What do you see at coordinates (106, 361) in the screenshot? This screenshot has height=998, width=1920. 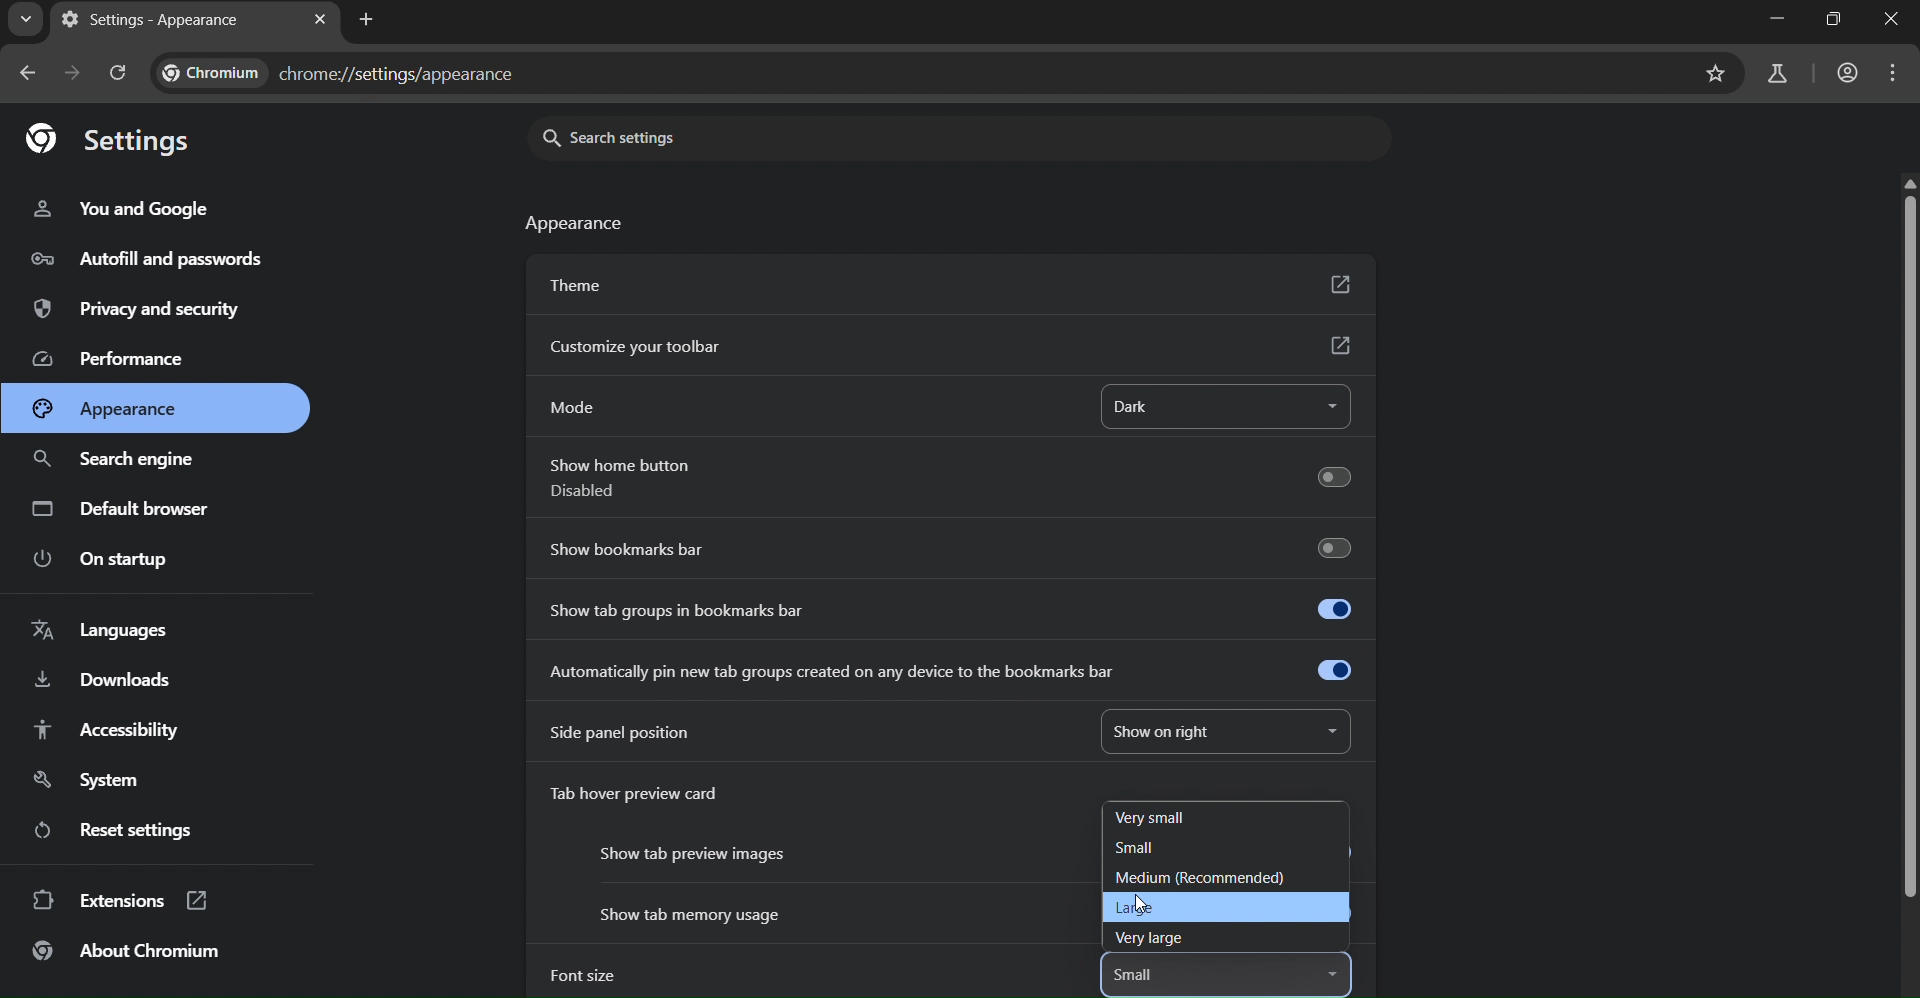 I see `performance` at bounding box center [106, 361].